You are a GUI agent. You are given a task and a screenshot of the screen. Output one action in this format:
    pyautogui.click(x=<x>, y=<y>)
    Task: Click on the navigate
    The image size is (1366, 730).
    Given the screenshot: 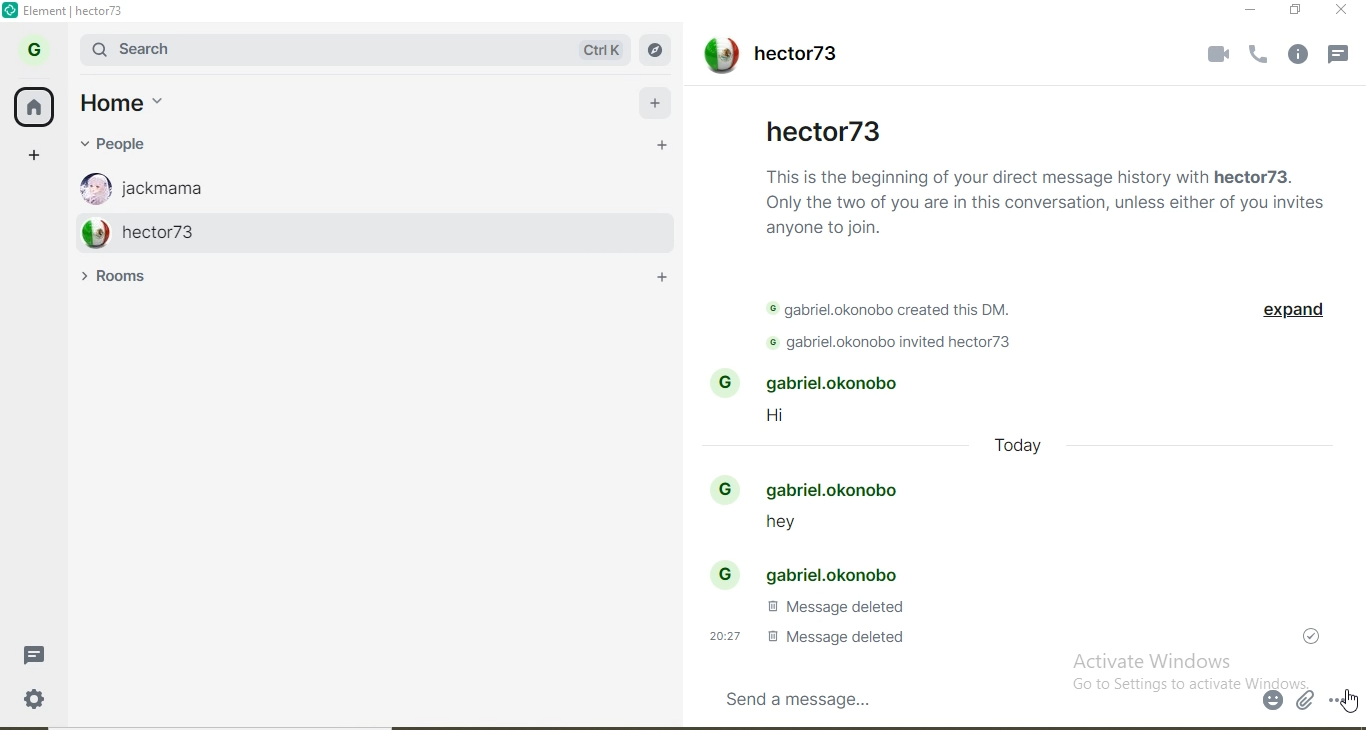 What is the action you would take?
    pyautogui.click(x=660, y=51)
    